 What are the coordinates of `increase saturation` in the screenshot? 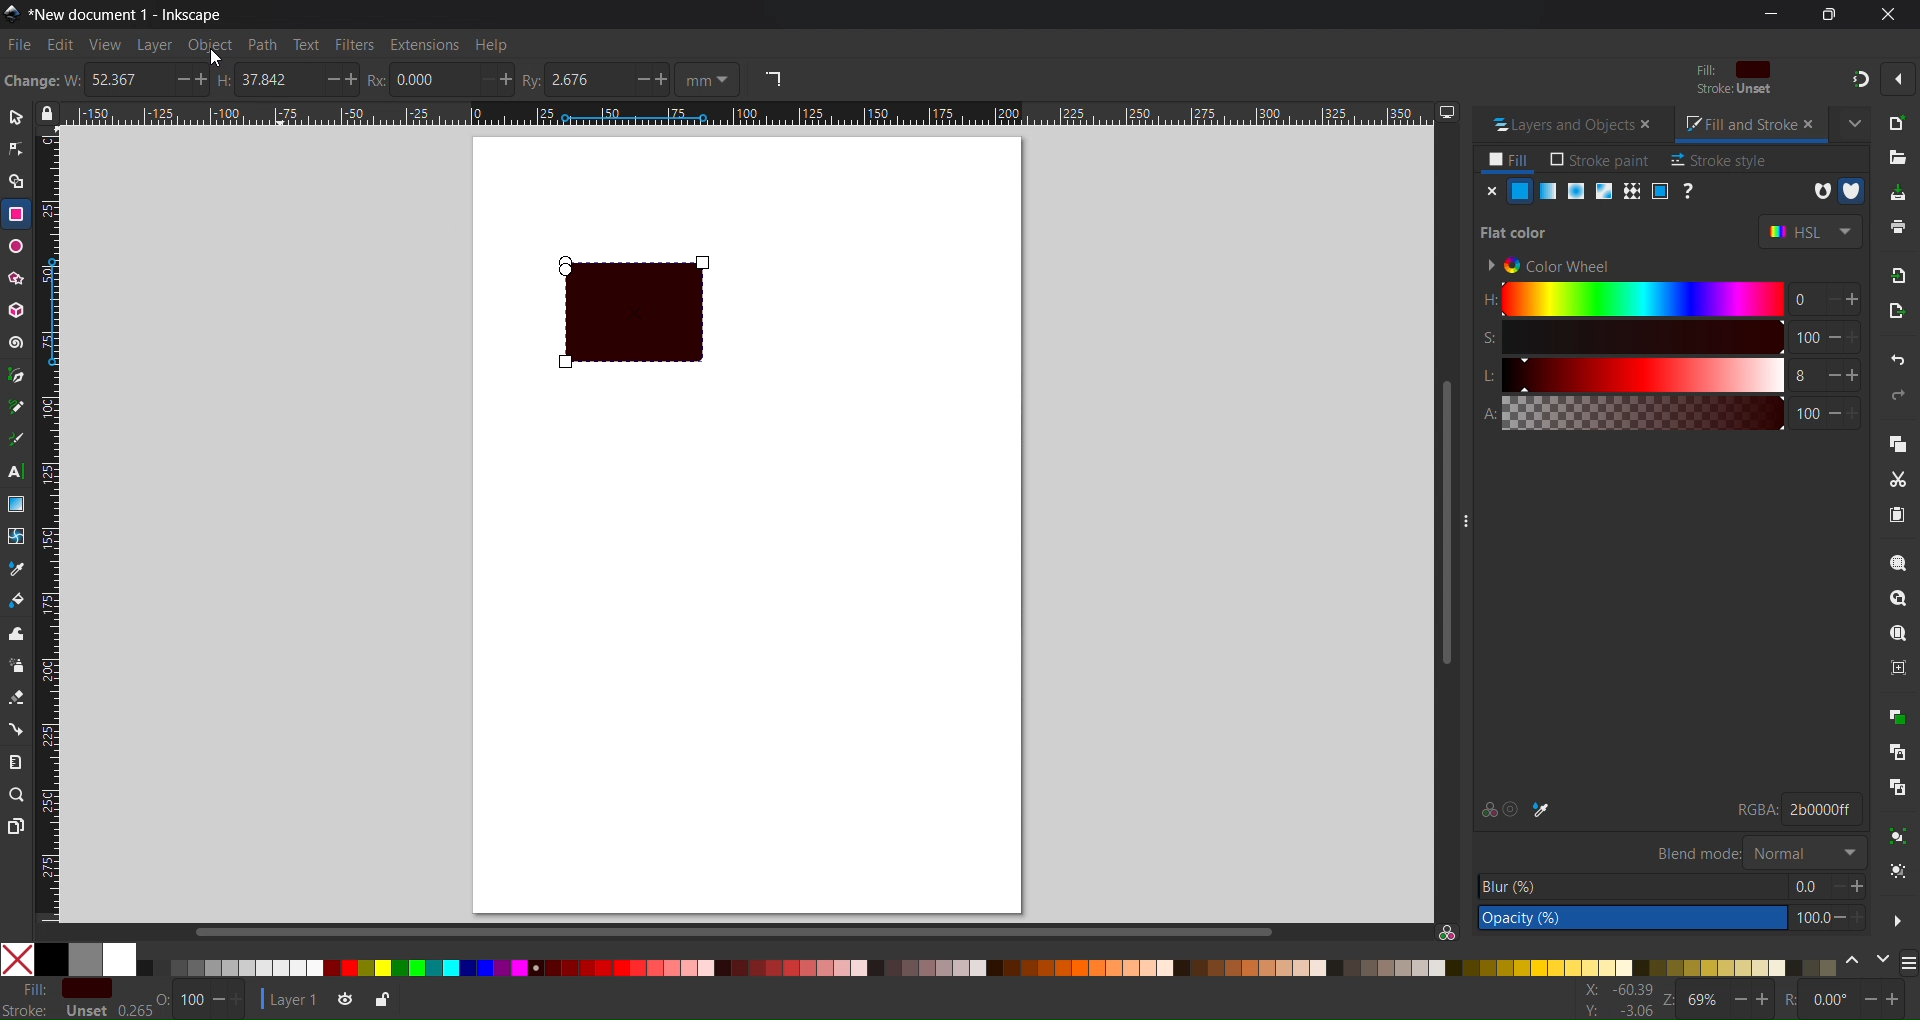 It's located at (1861, 336).